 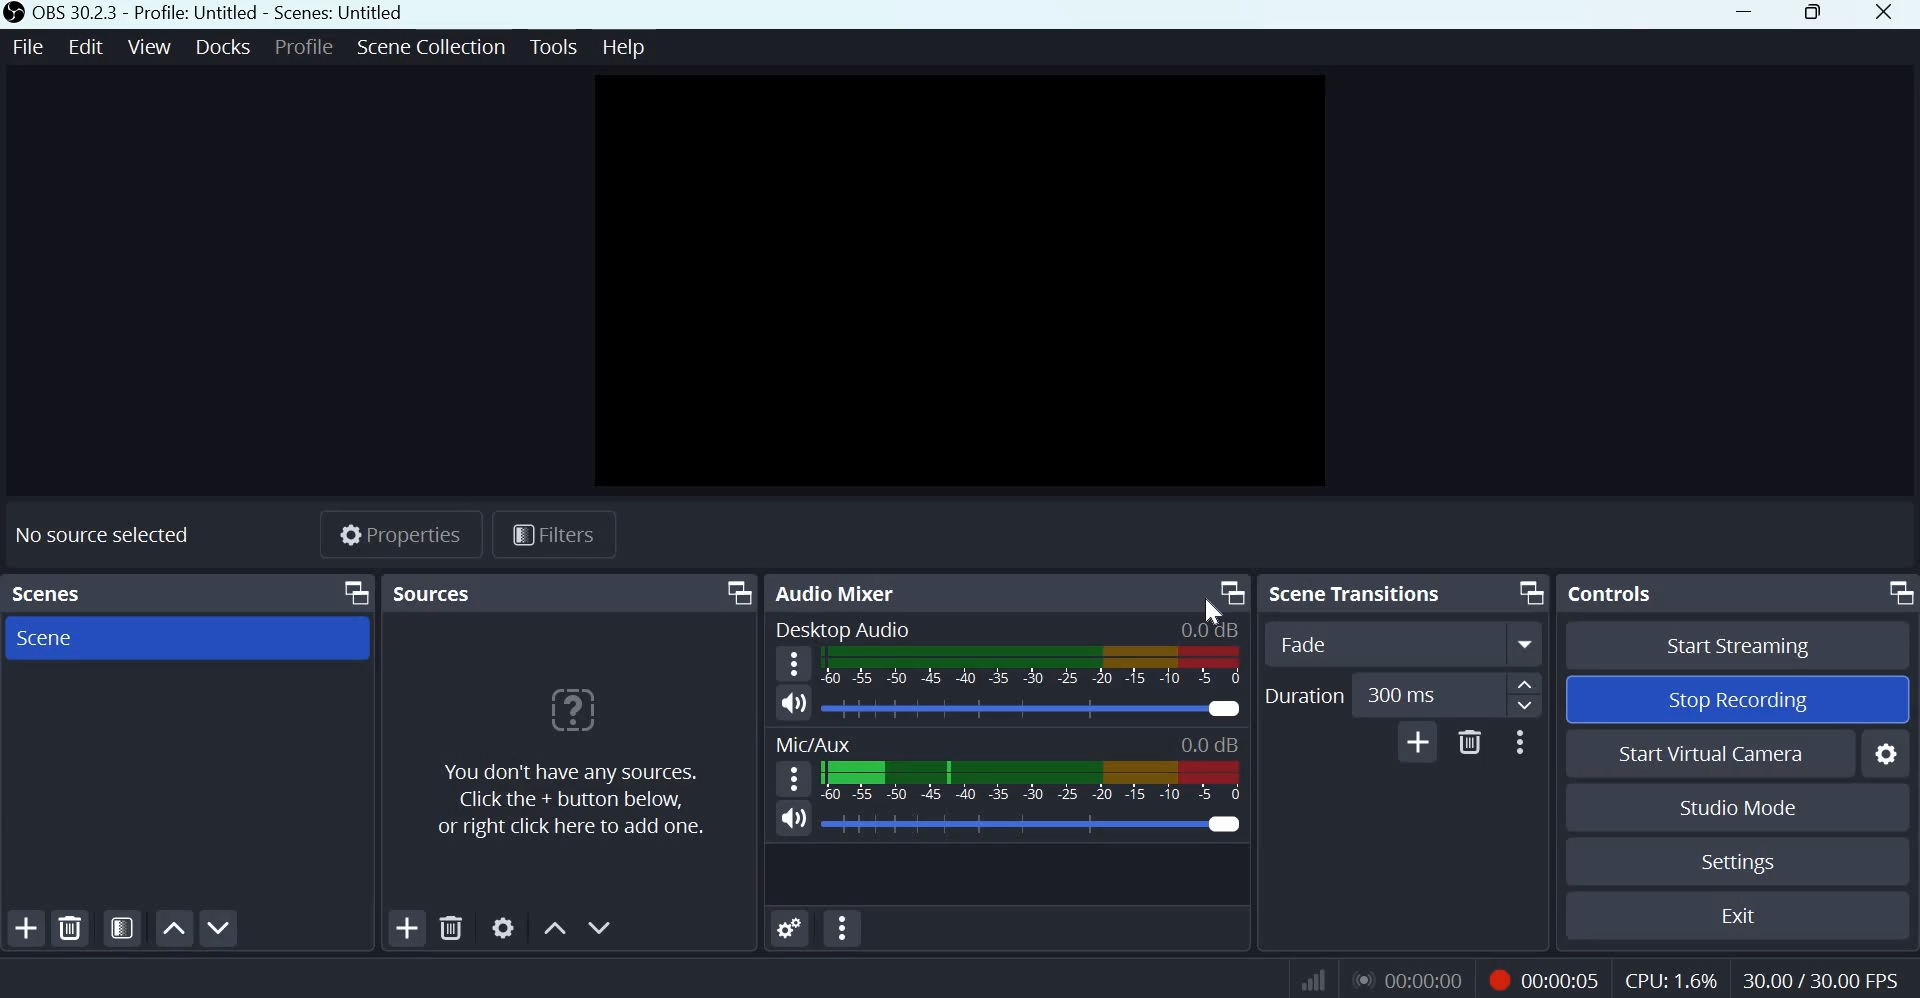 I want to click on Start Virtual Camera, so click(x=1707, y=754).